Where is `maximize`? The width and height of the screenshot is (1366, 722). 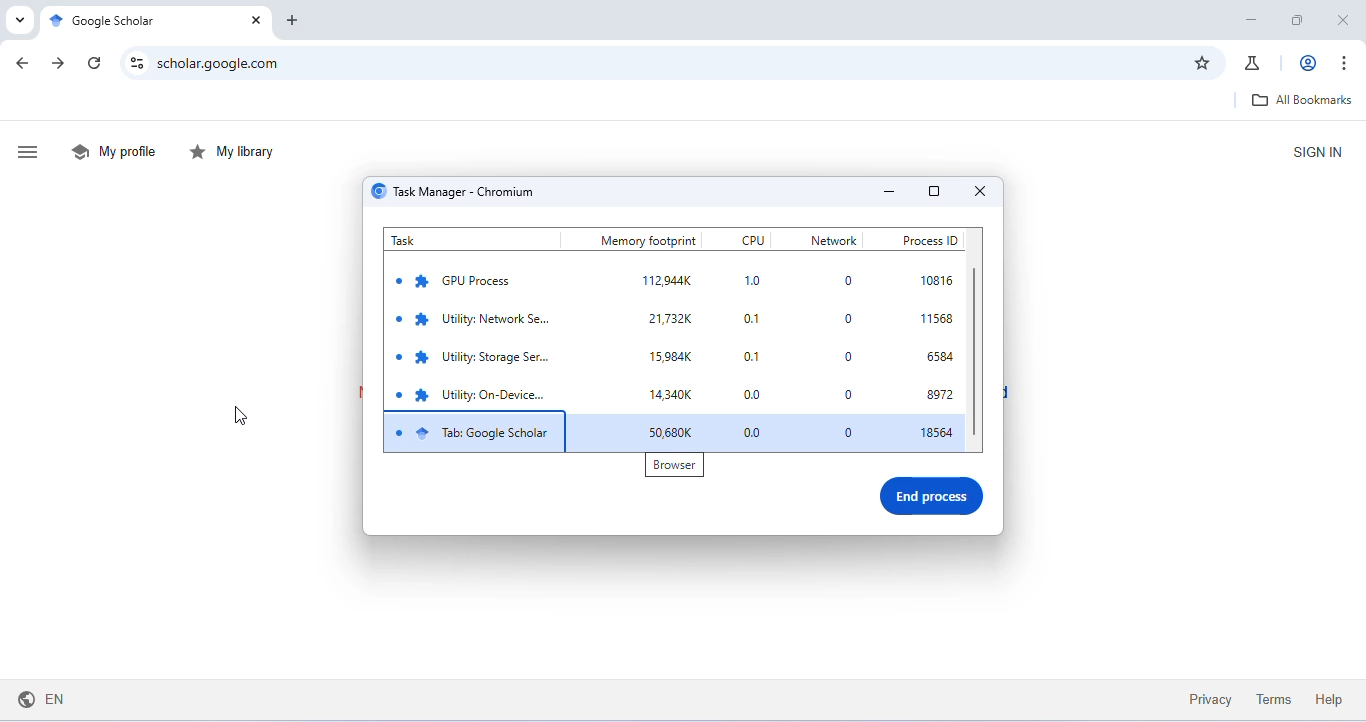
maximize is located at coordinates (934, 192).